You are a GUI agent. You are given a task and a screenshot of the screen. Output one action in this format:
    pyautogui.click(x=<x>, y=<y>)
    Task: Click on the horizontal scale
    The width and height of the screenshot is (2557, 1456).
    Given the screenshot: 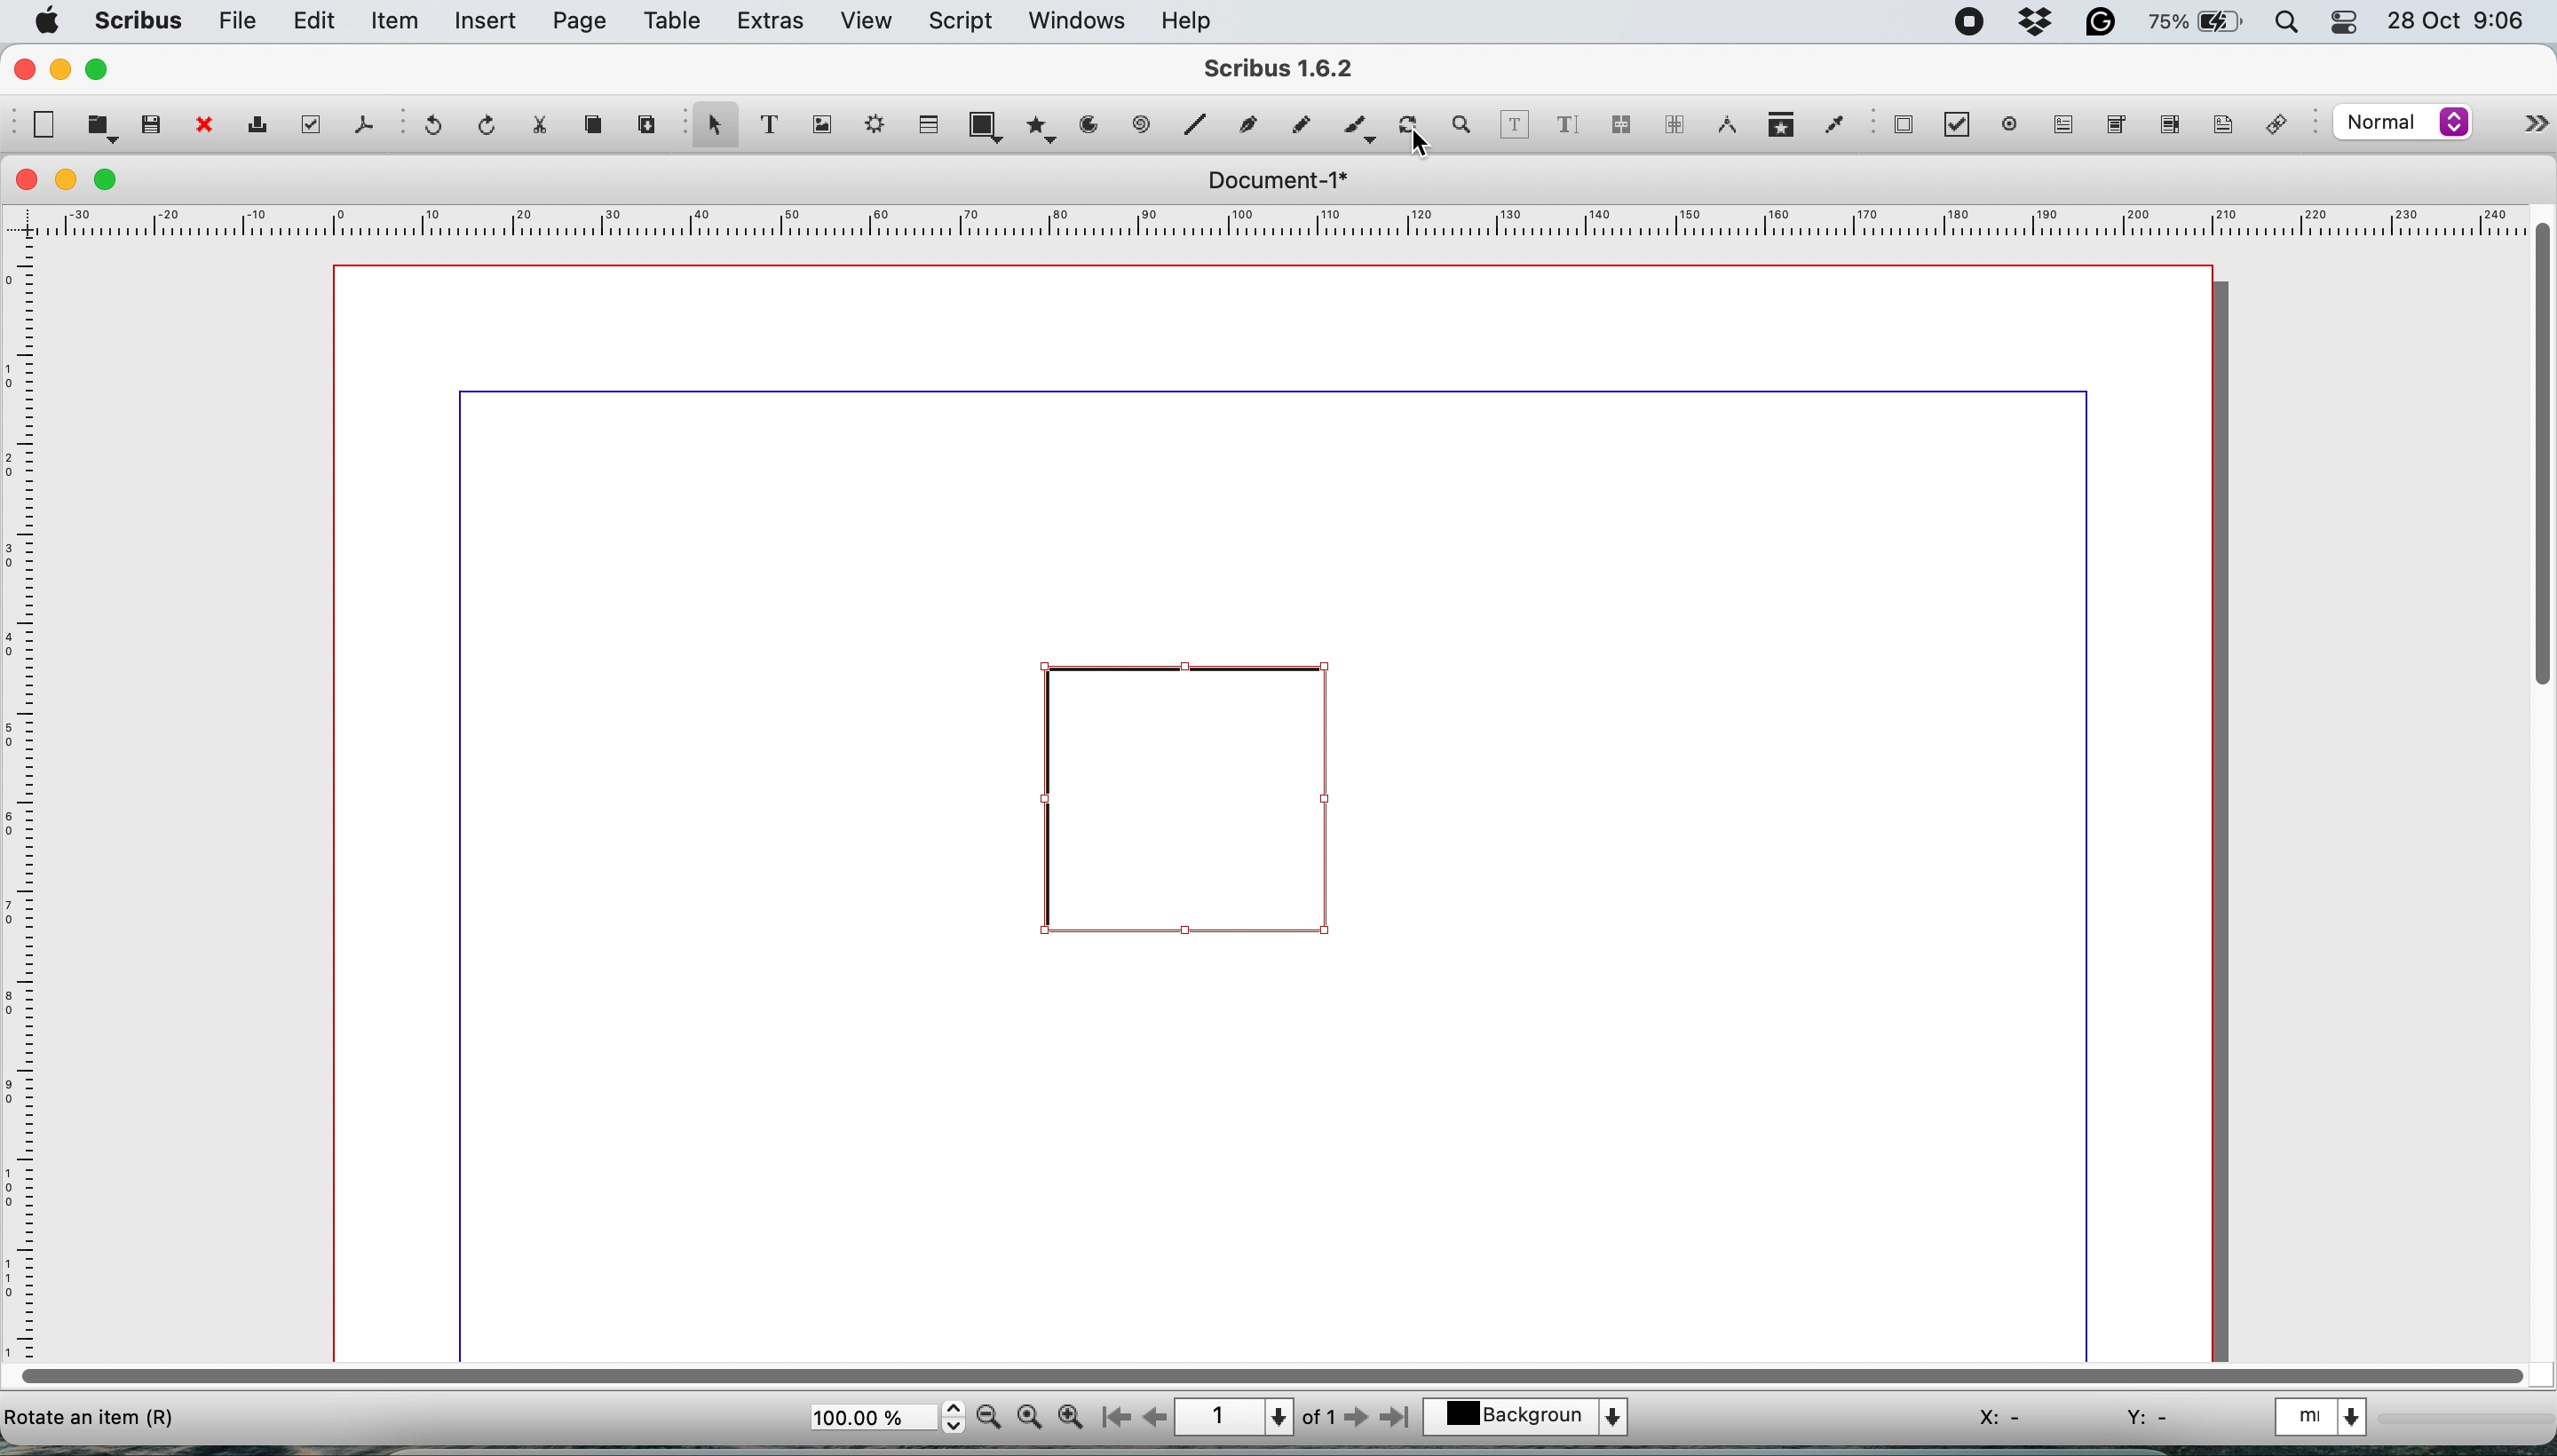 What is the action you would take?
    pyautogui.click(x=1265, y=220)
    